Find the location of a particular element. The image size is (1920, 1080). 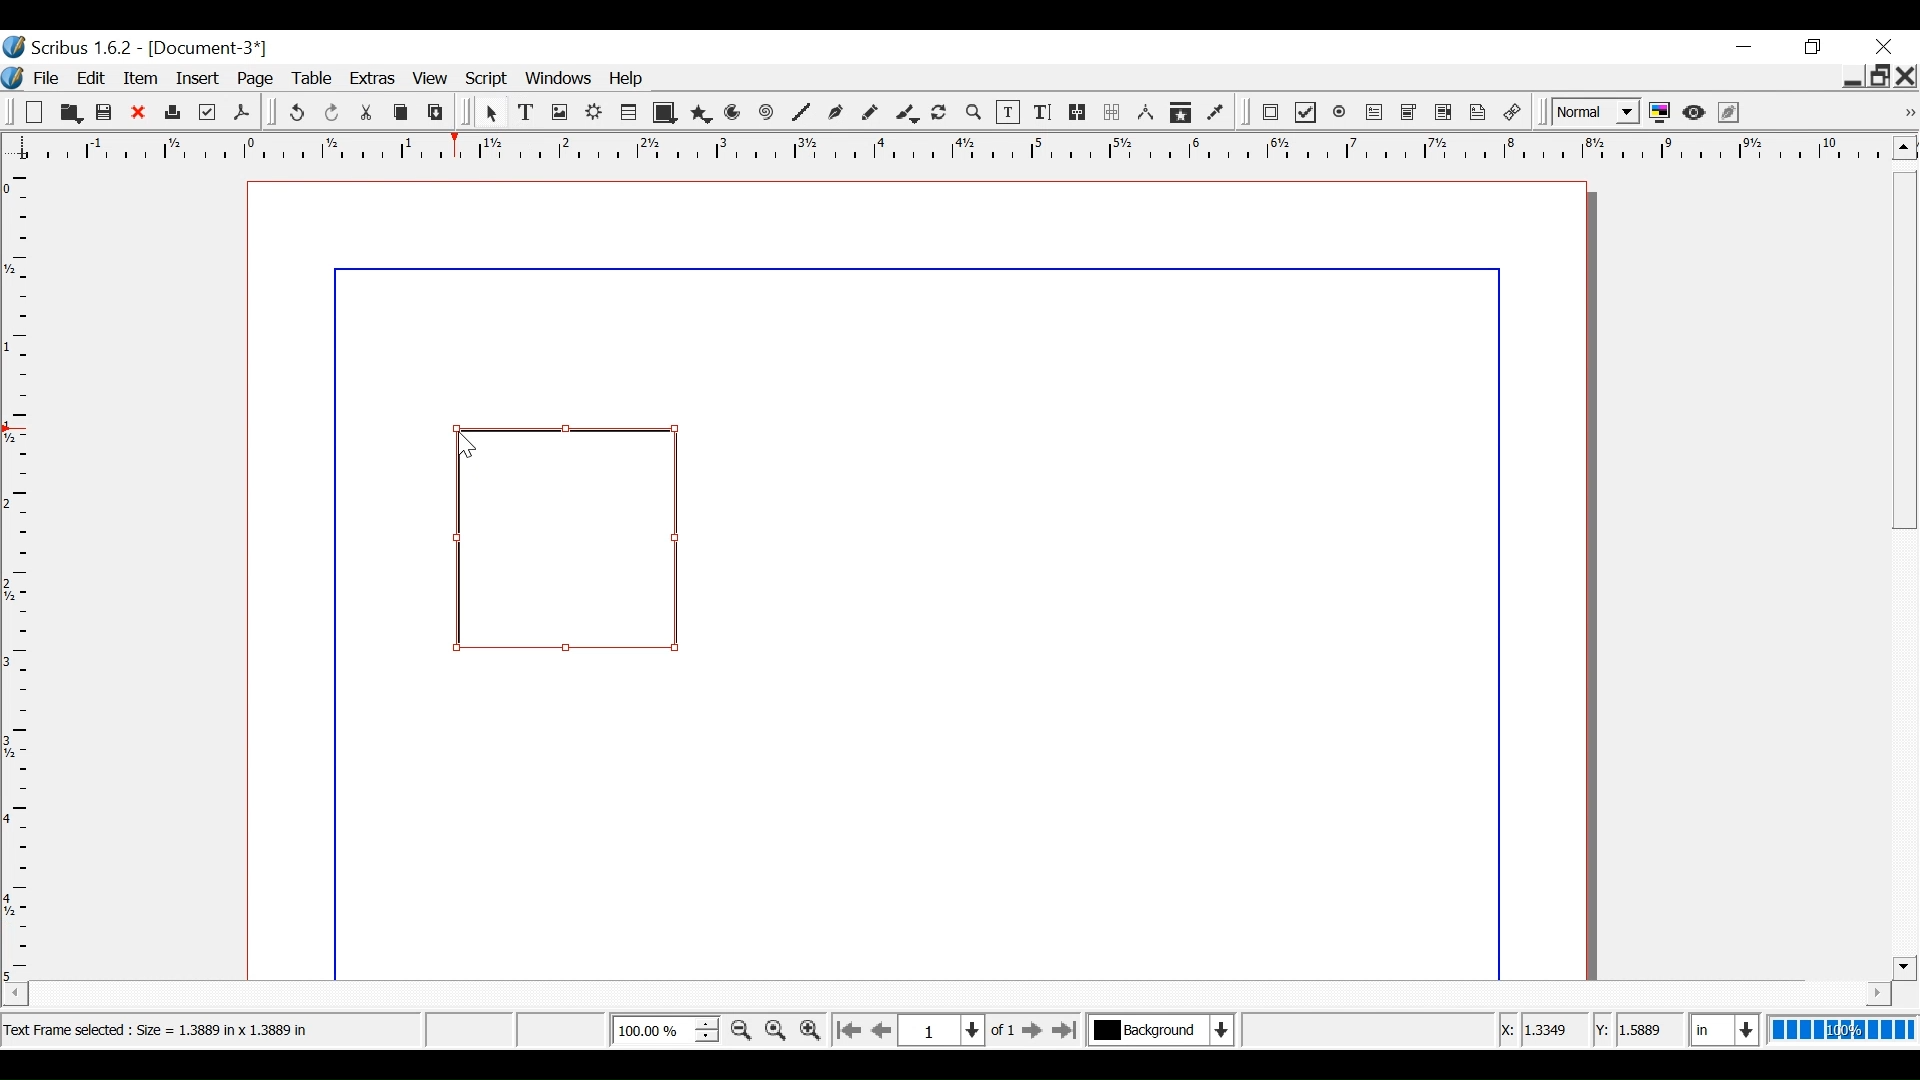

New is located at coordinates (35, 112).